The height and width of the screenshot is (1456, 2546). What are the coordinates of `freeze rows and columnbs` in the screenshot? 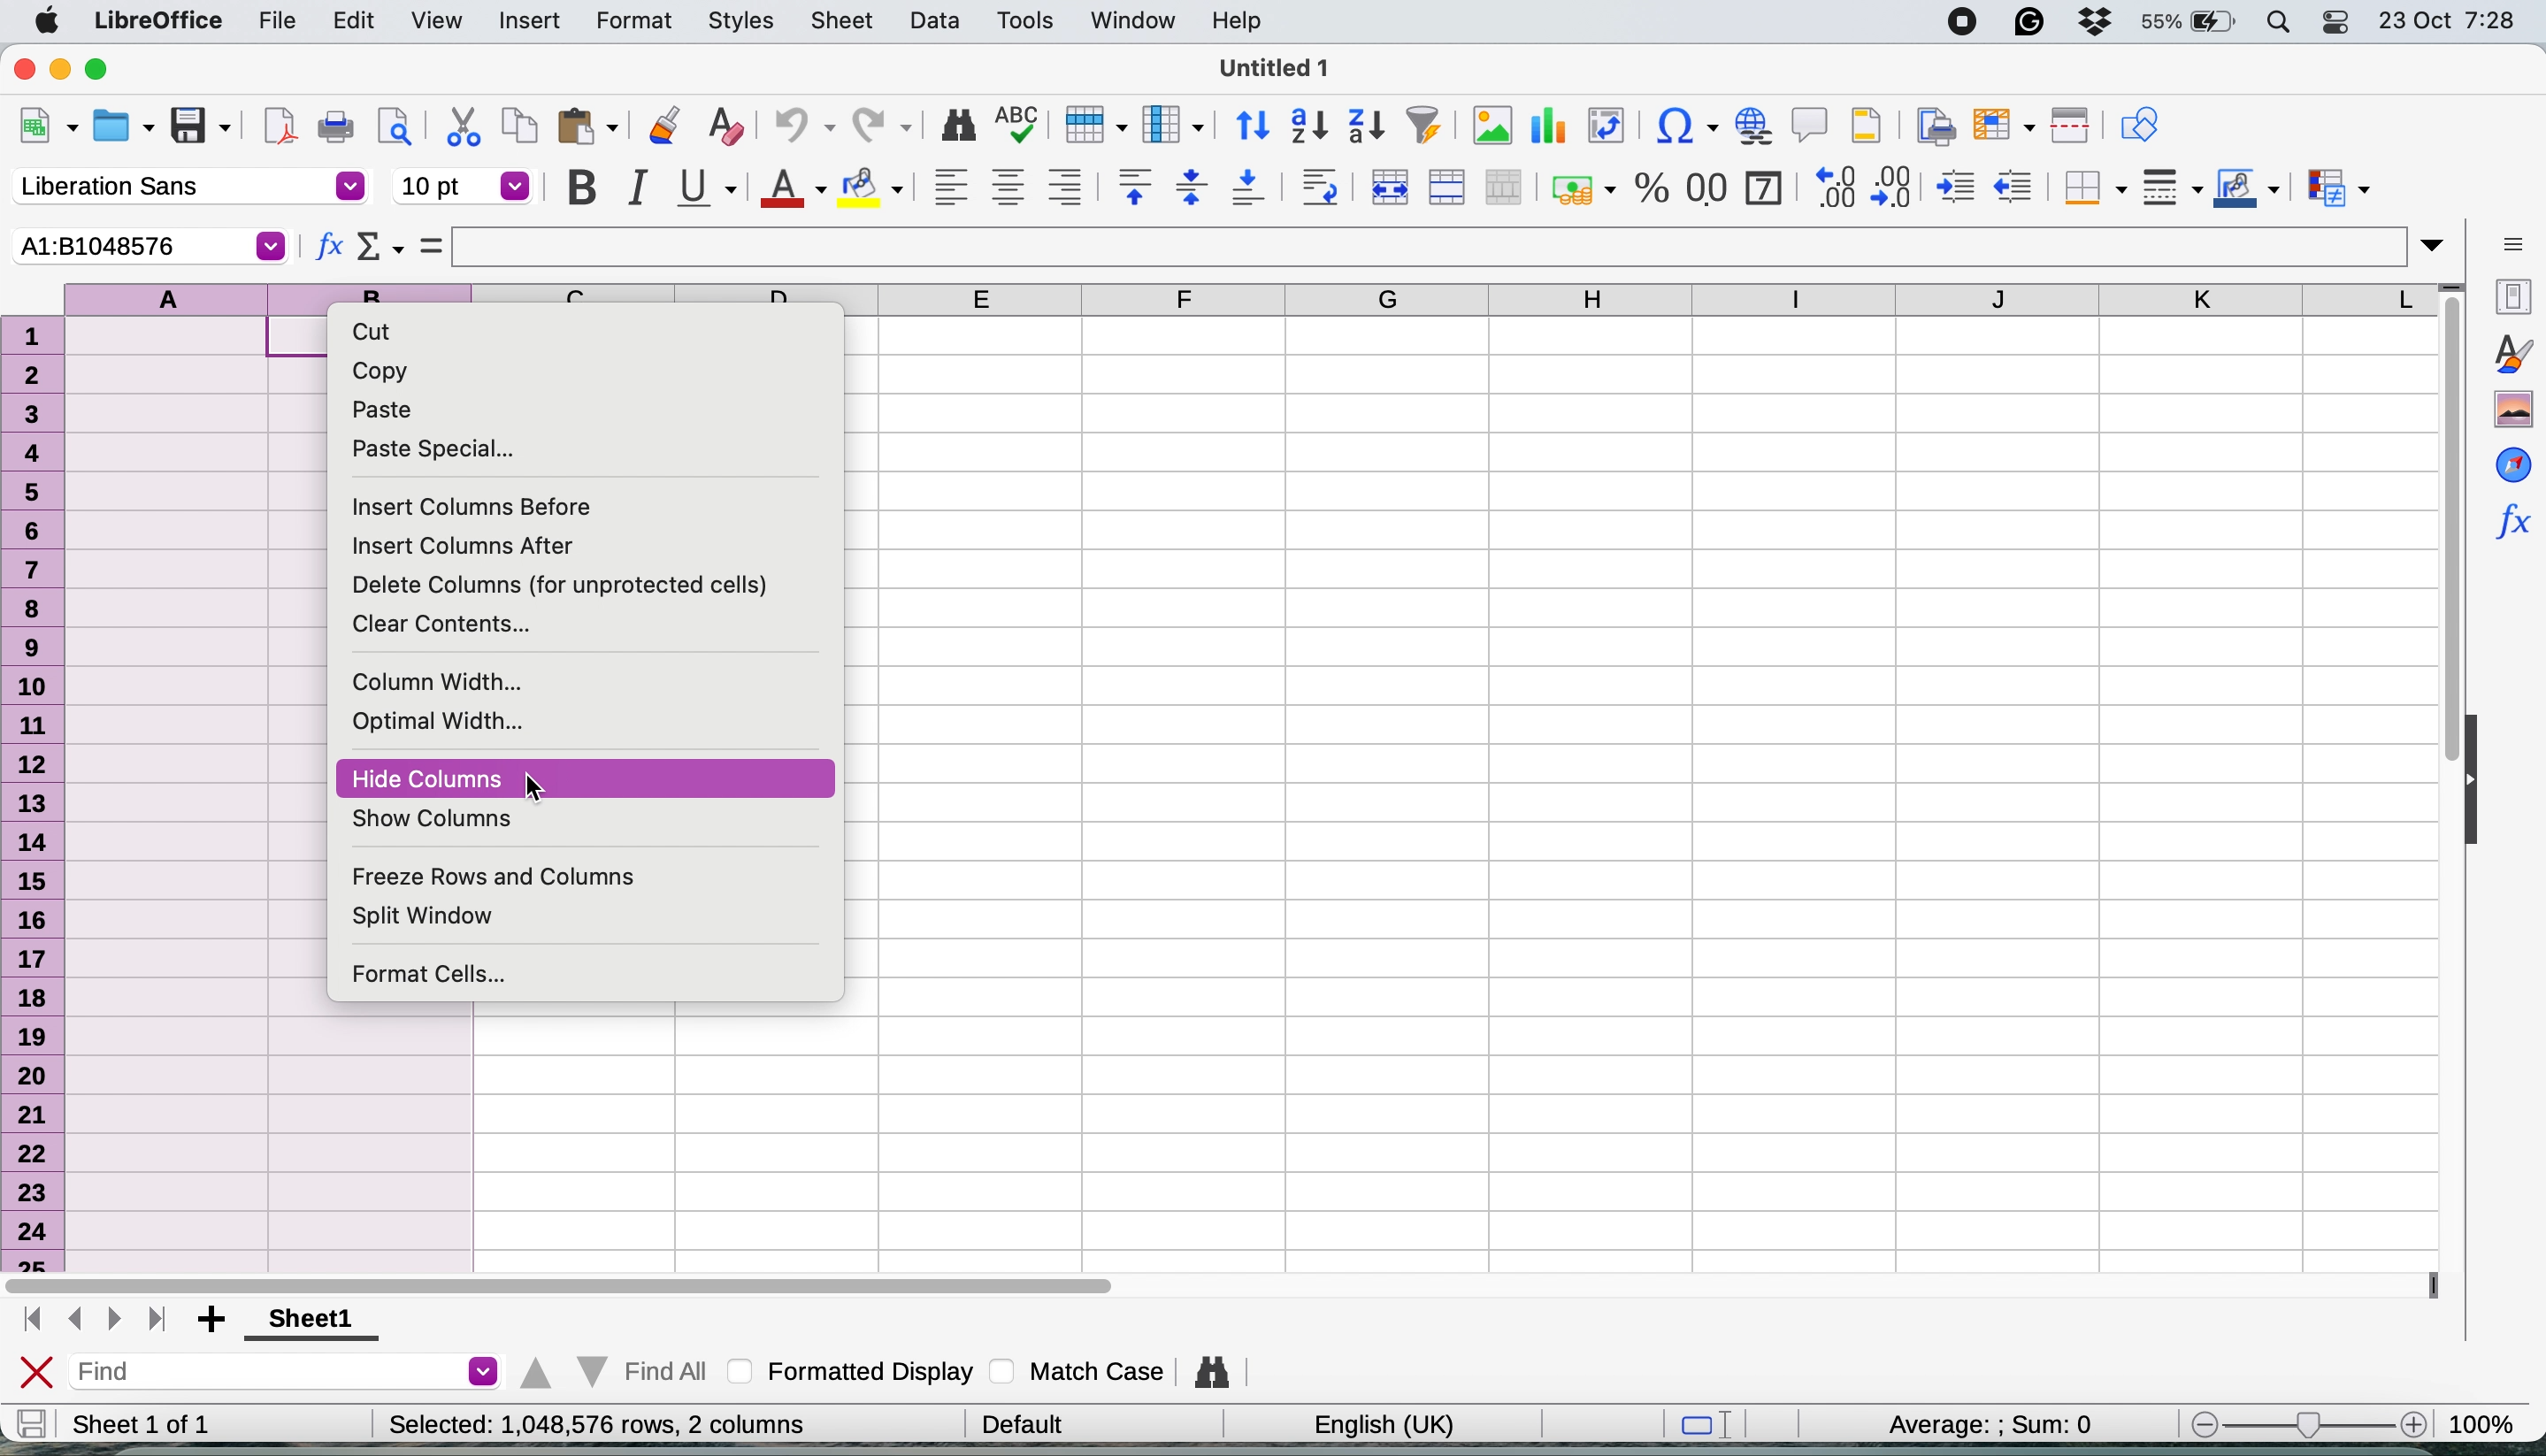 It's located at (2006, 125).